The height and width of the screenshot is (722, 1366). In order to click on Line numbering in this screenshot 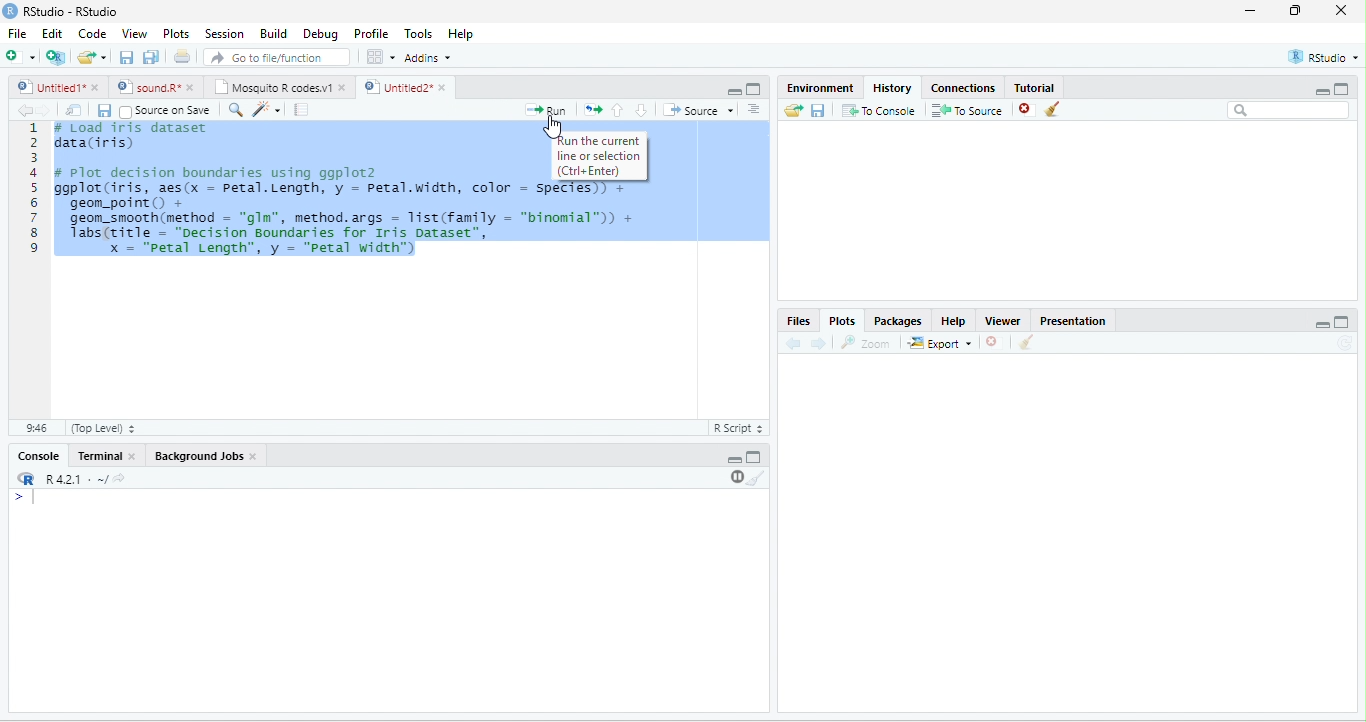, I will do `click(37, 270)`.